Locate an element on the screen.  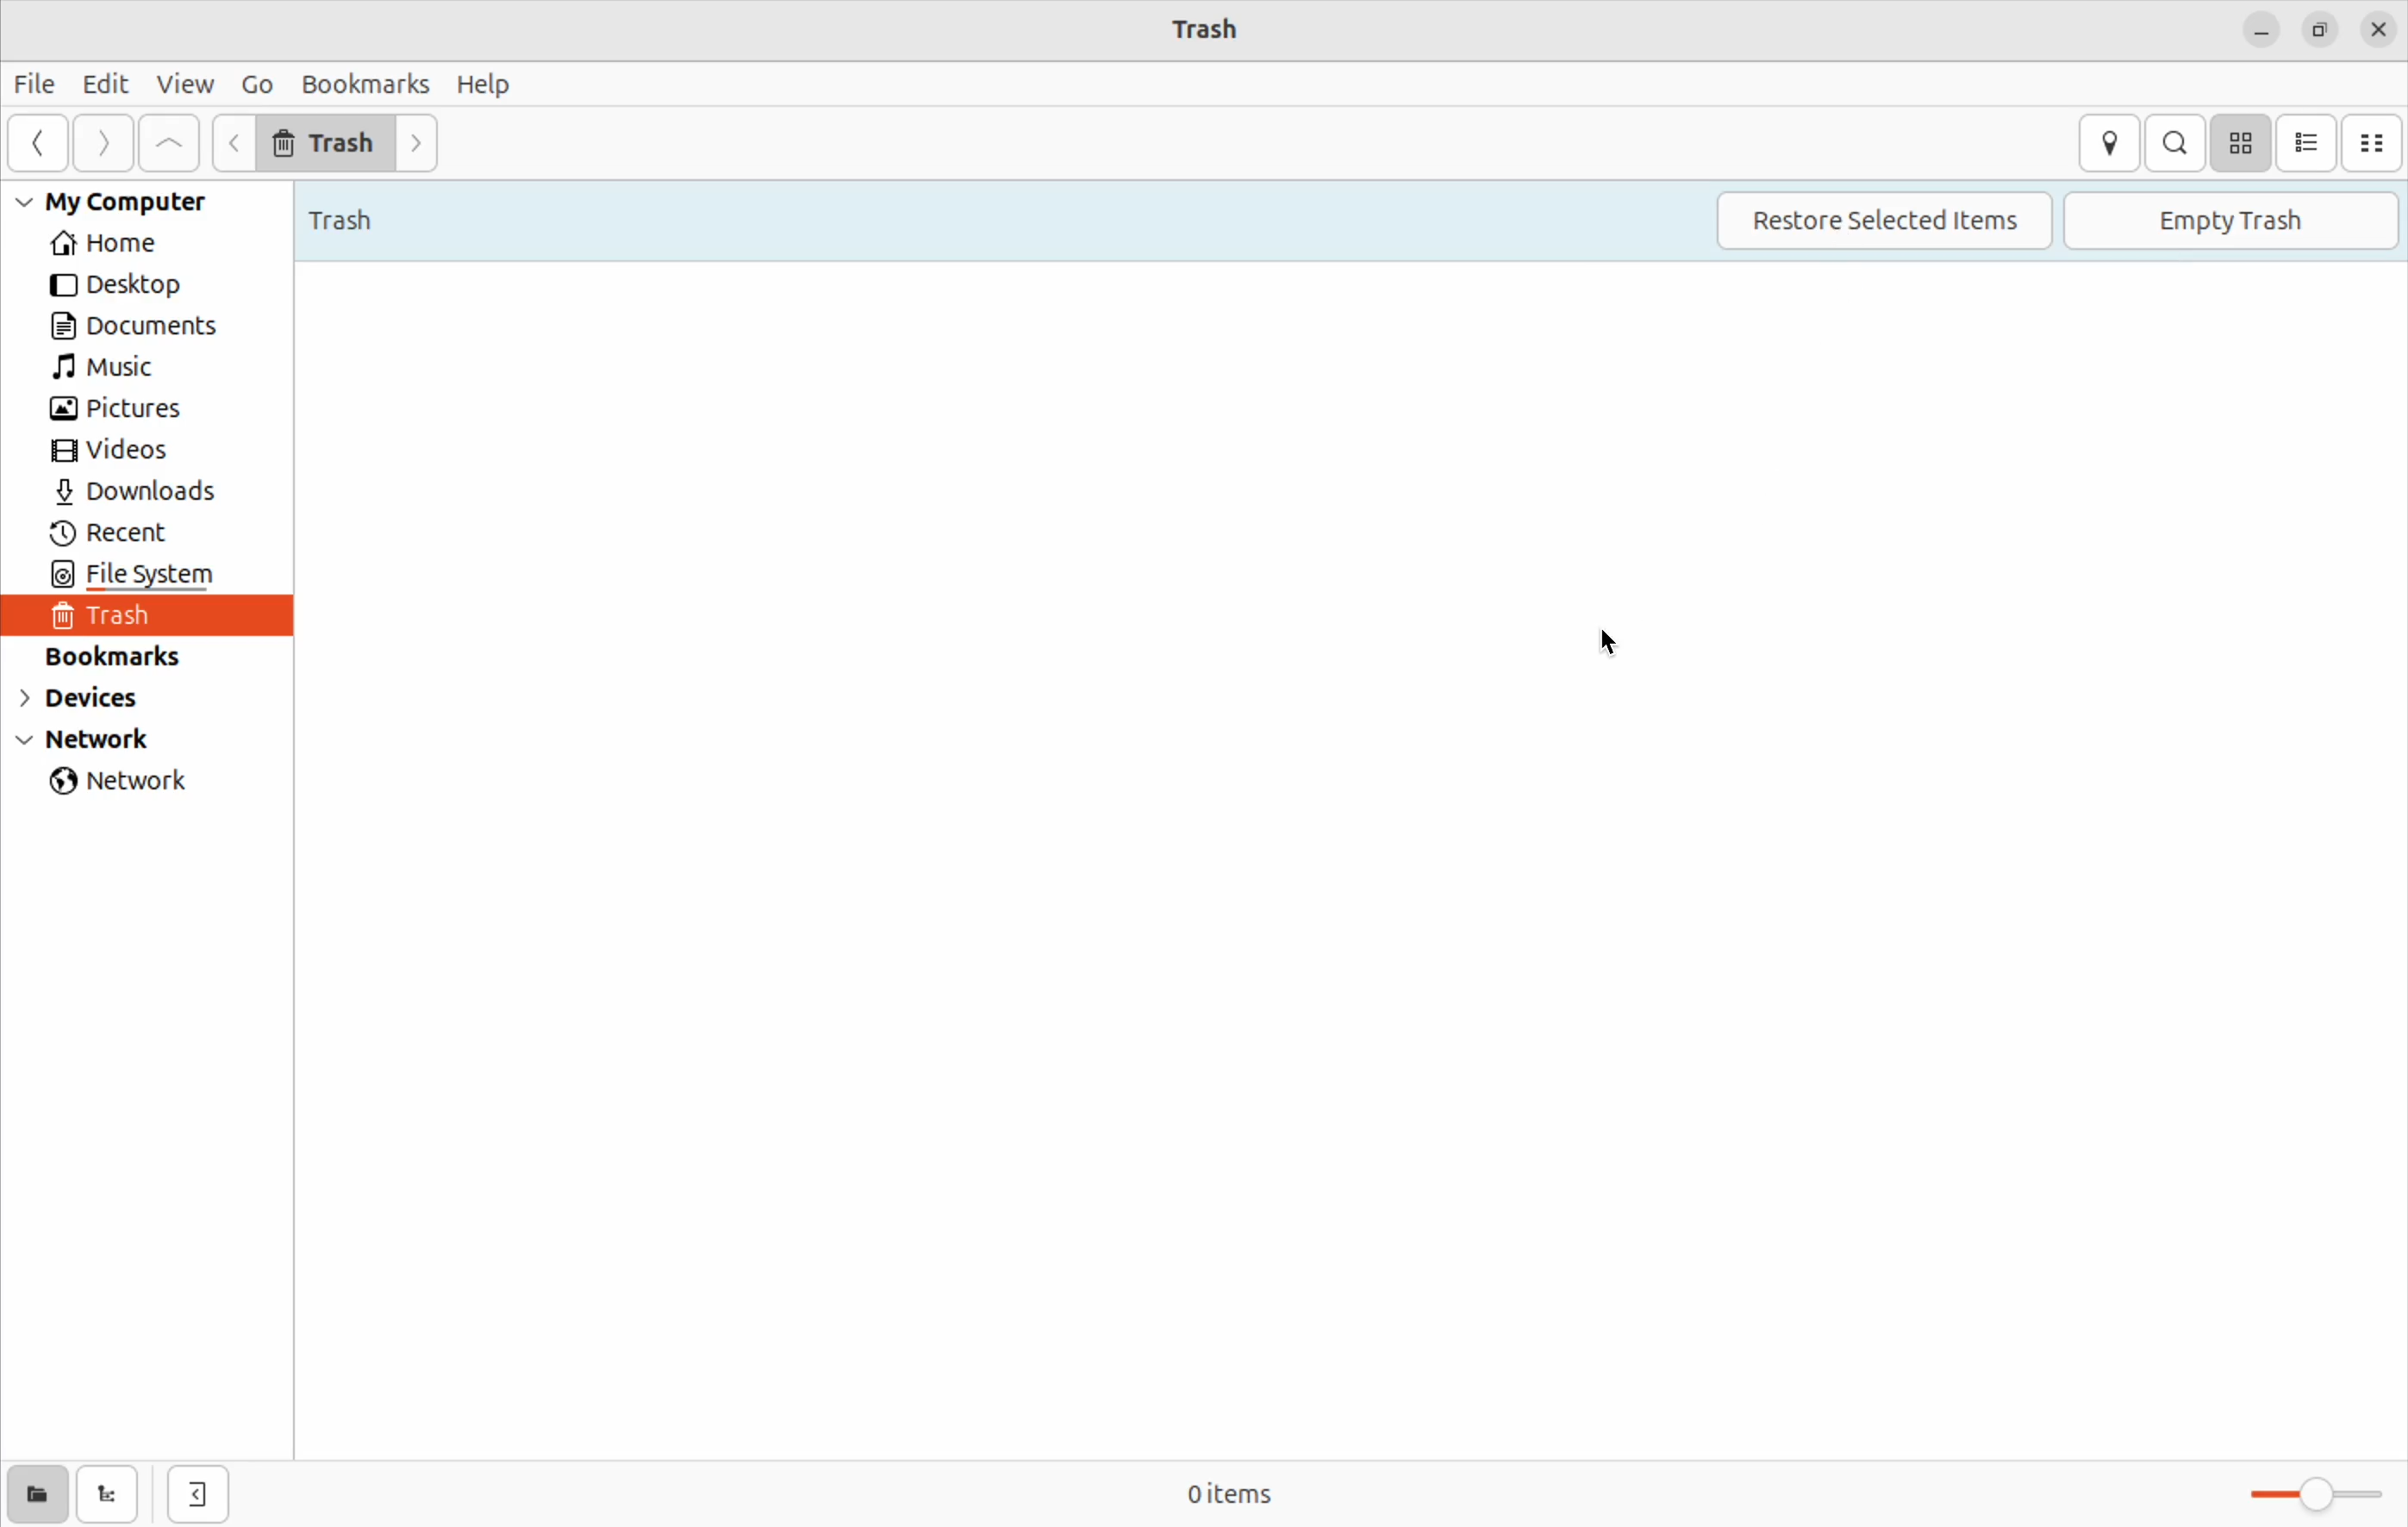
my computer is located at coordinates (132, 202).